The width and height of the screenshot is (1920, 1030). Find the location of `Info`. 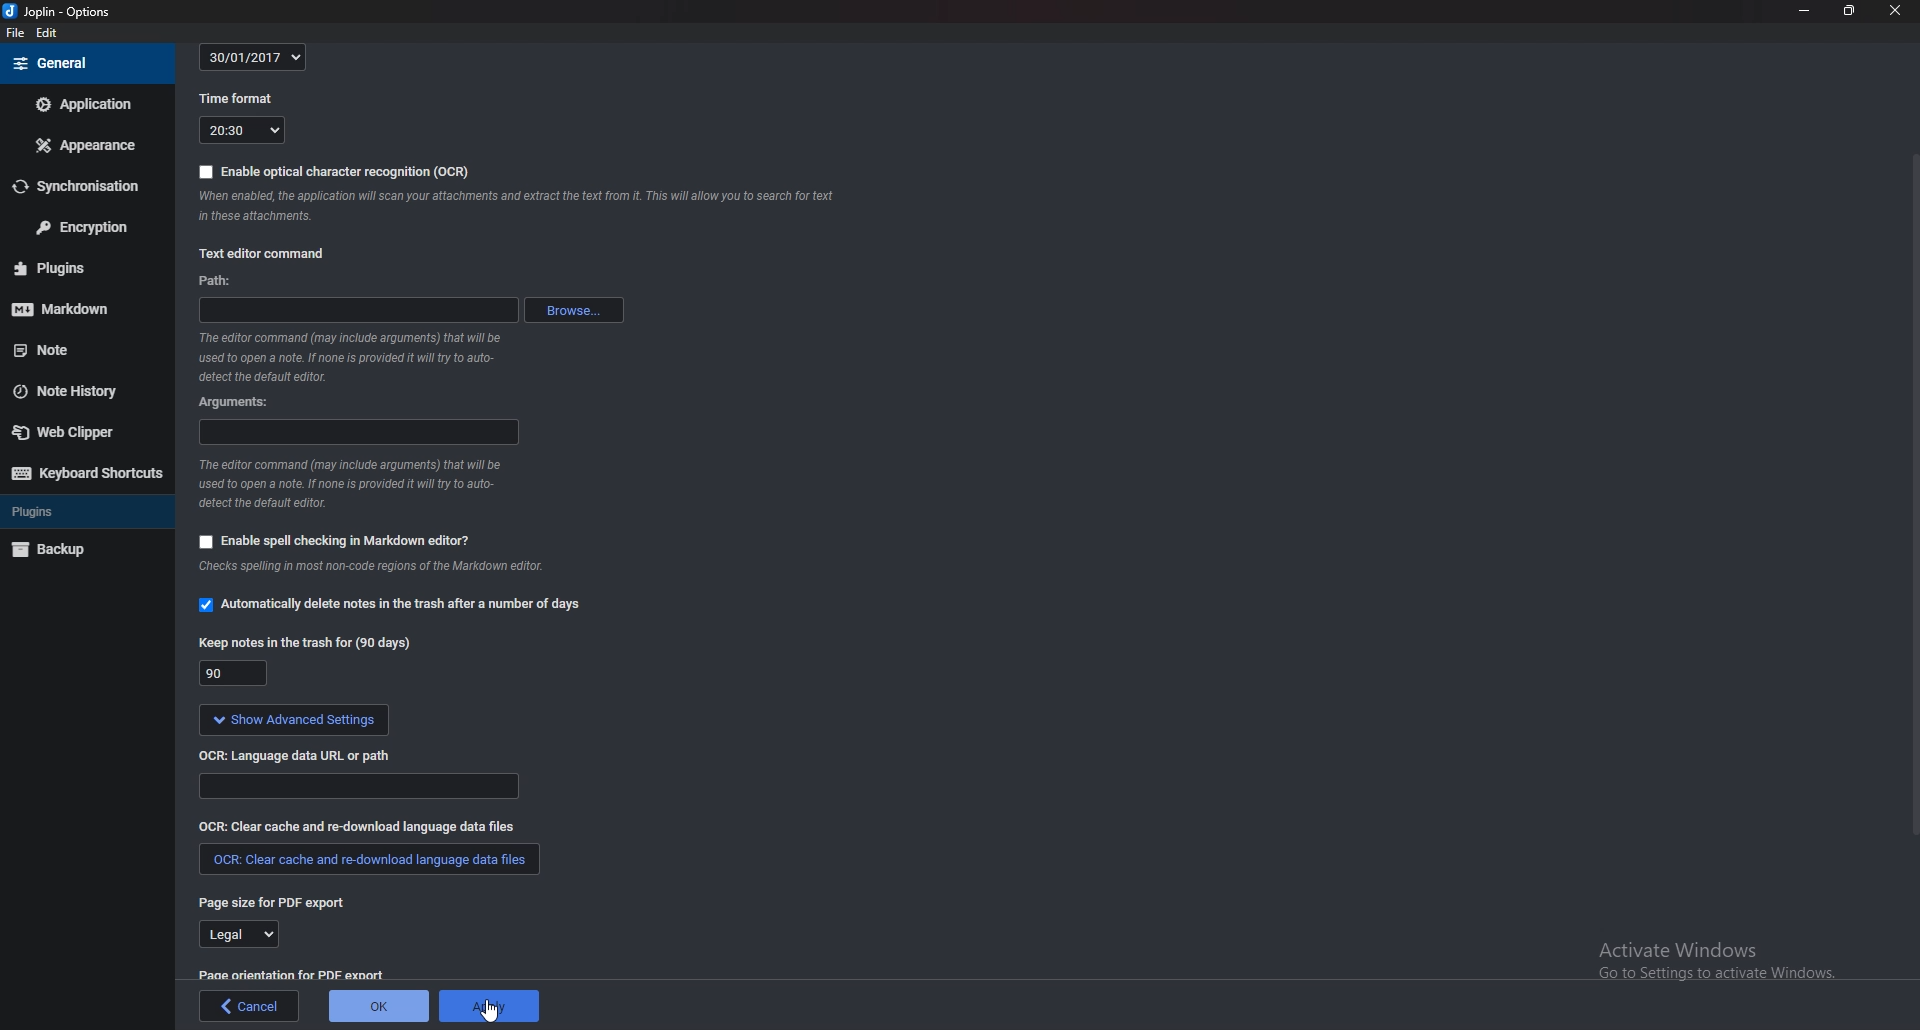

Info is located at coordinates (358, 356).